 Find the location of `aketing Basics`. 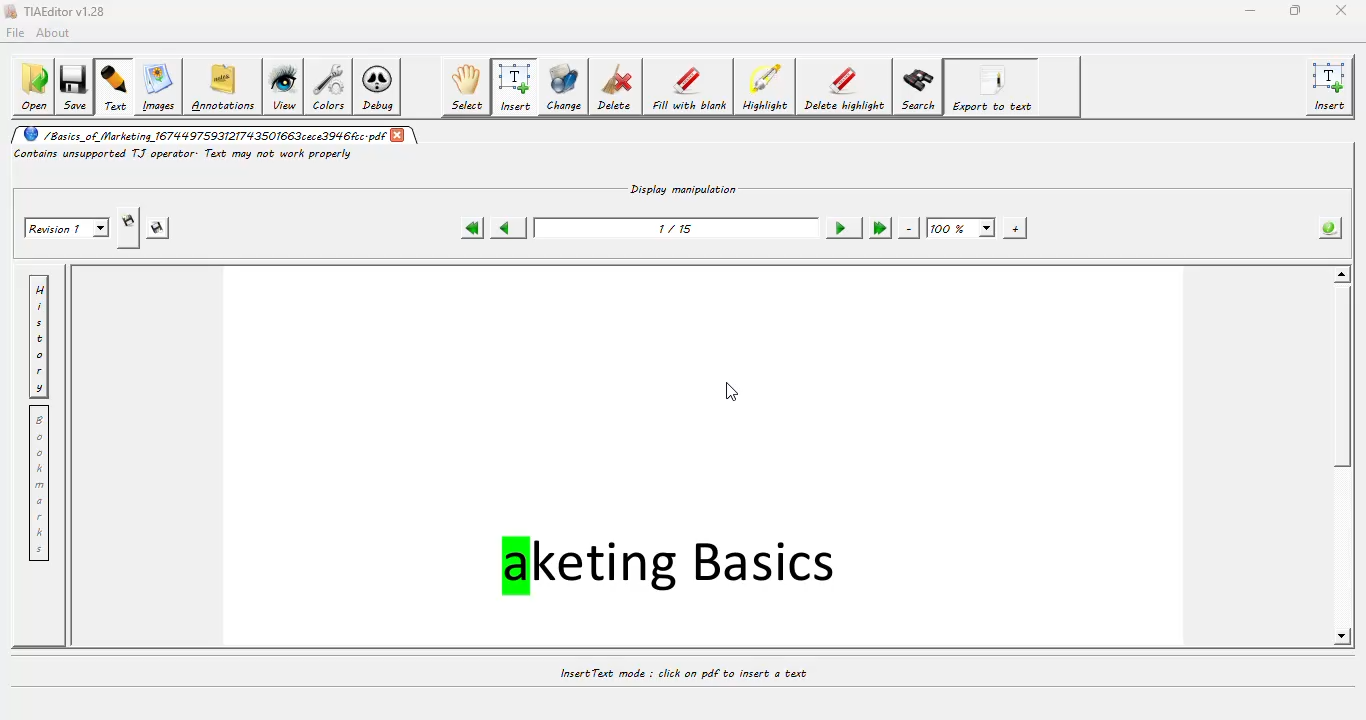

aketing Basics is located at coordinates (673, 564).